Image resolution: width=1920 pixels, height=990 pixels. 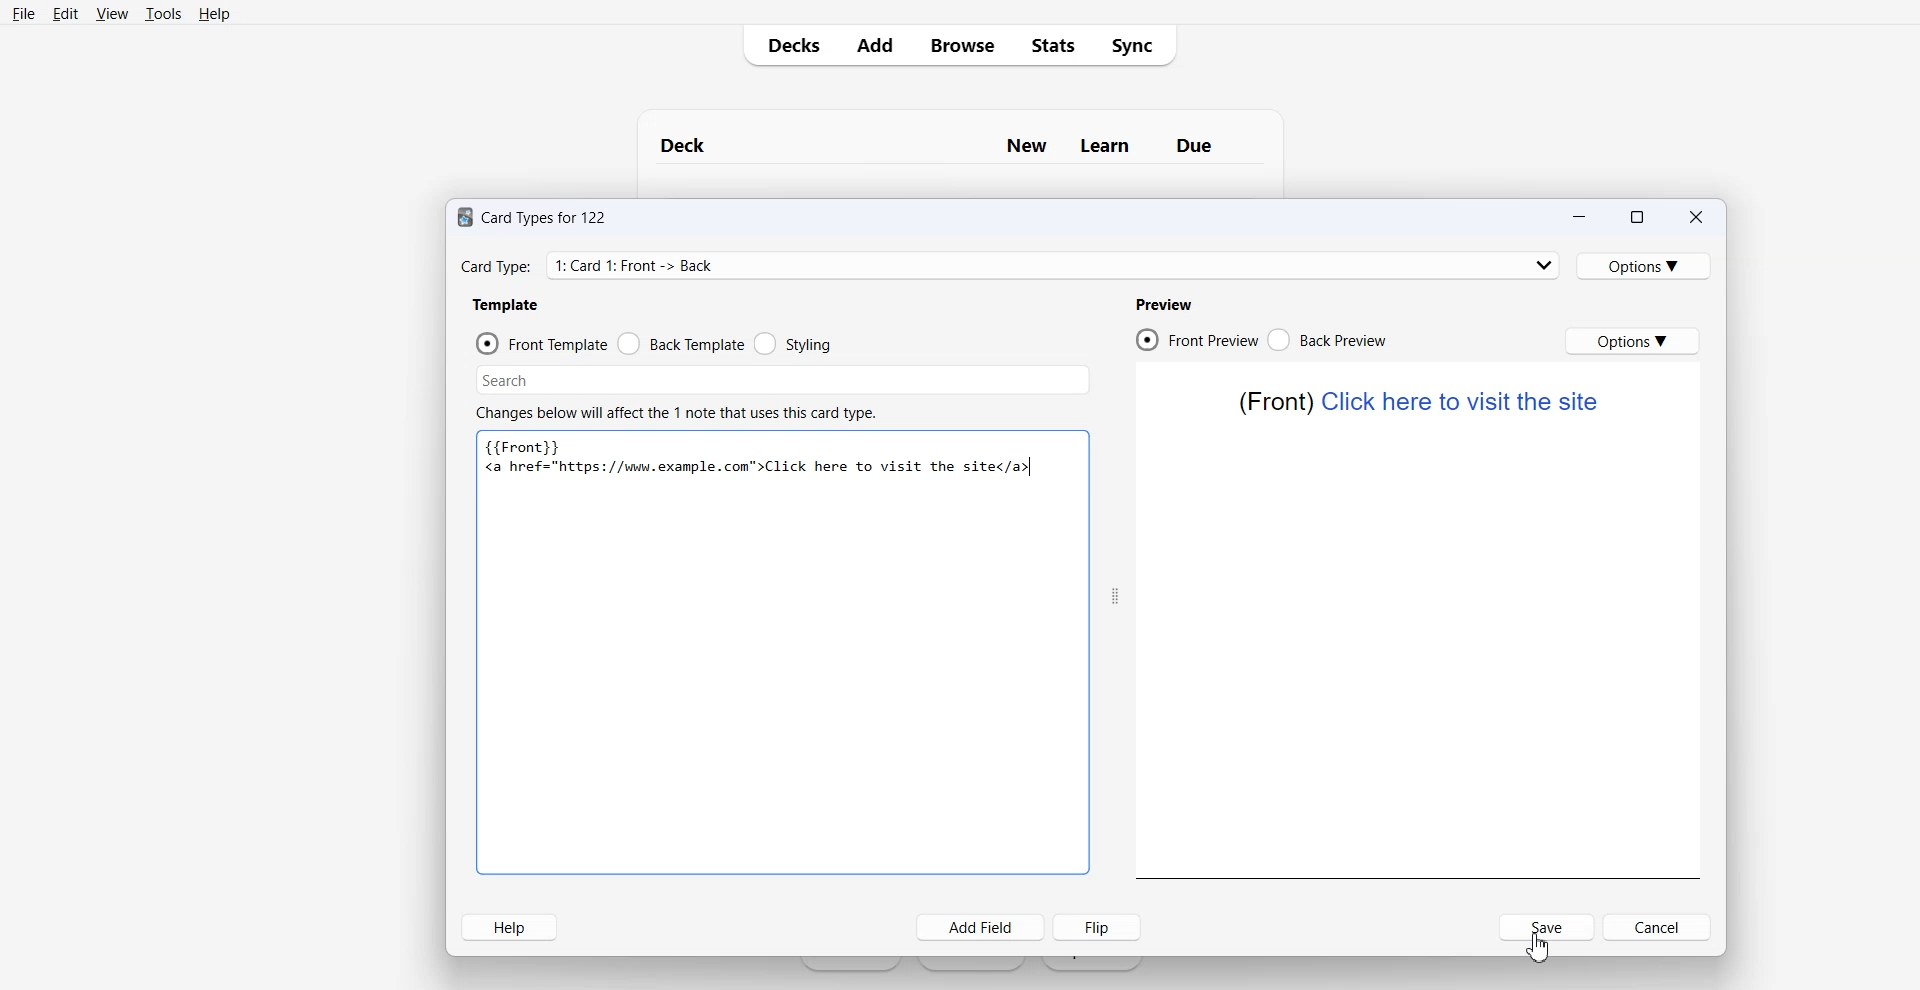 What do you see at coordinates (1657, 927) in the screenshot?
I see `Cancel` at bounding box center [1657, 927].